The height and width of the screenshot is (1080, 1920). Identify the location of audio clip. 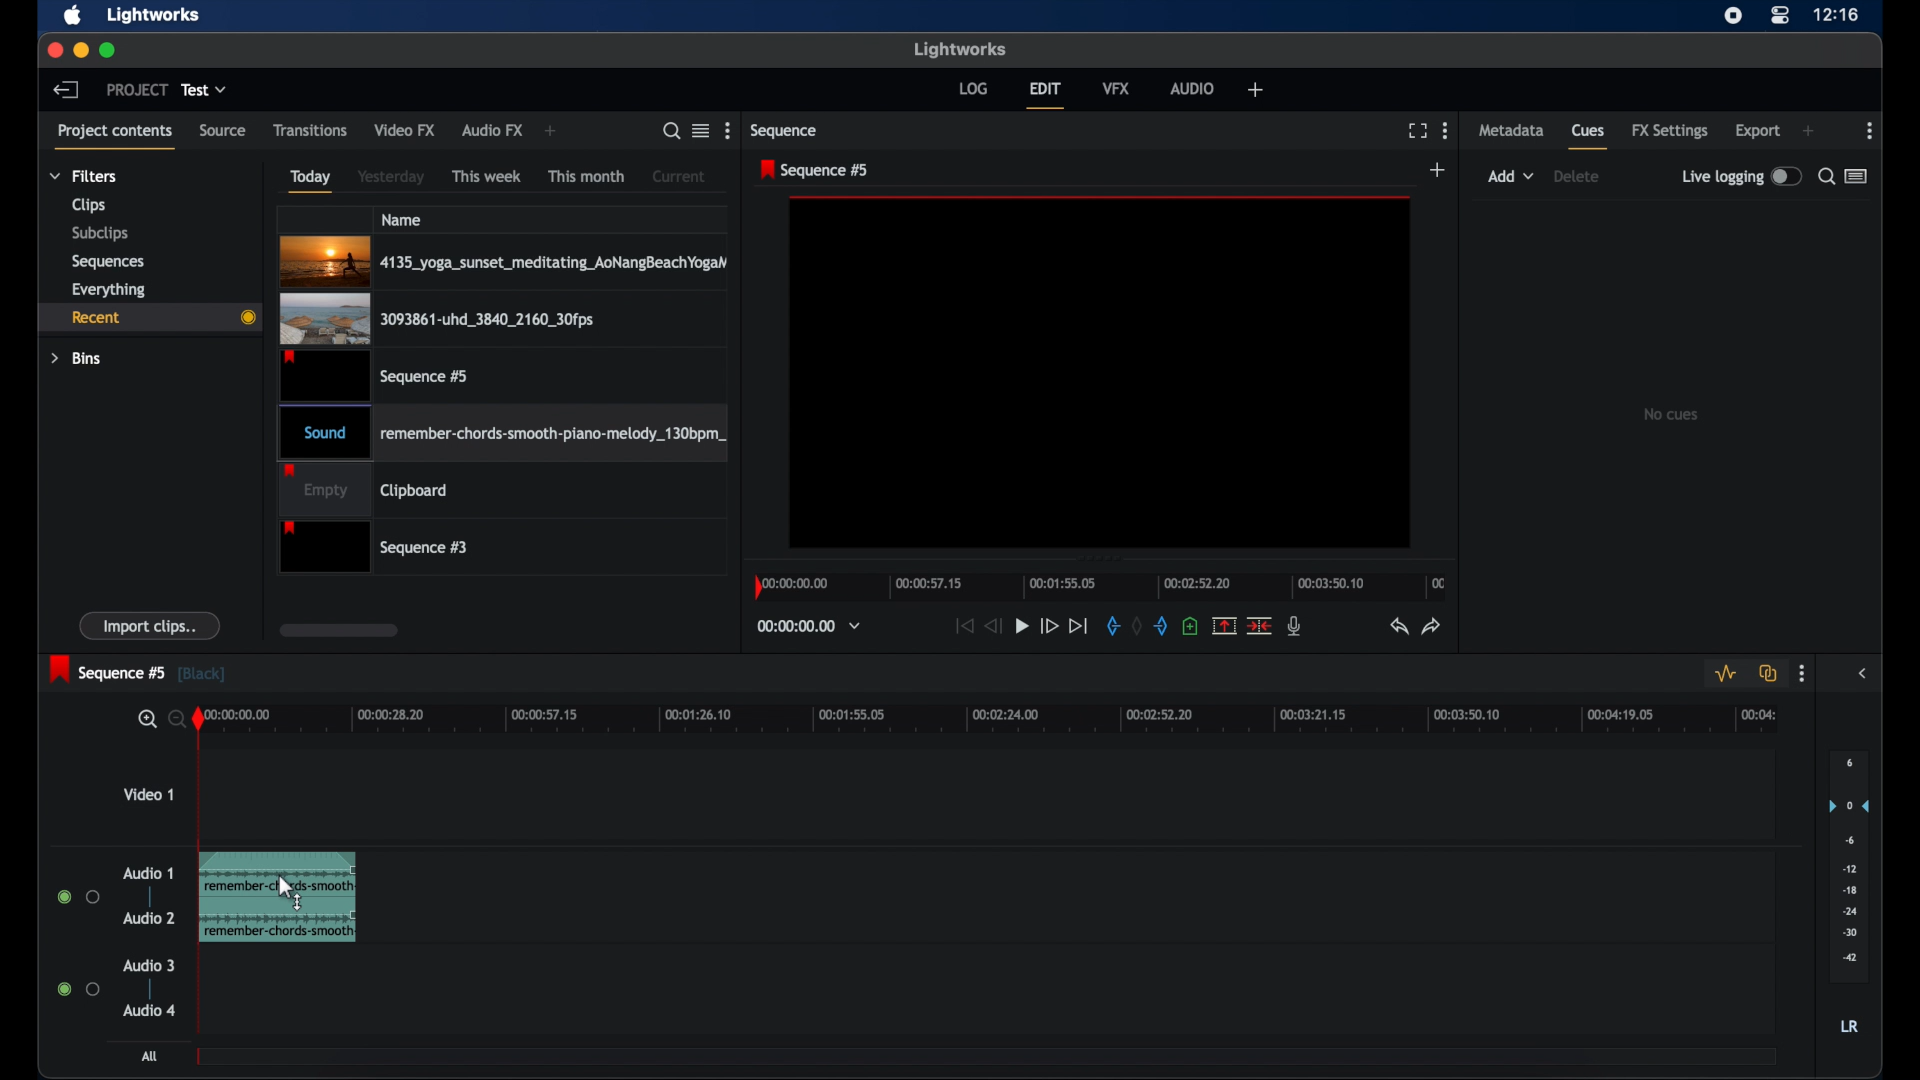
(277, 897).